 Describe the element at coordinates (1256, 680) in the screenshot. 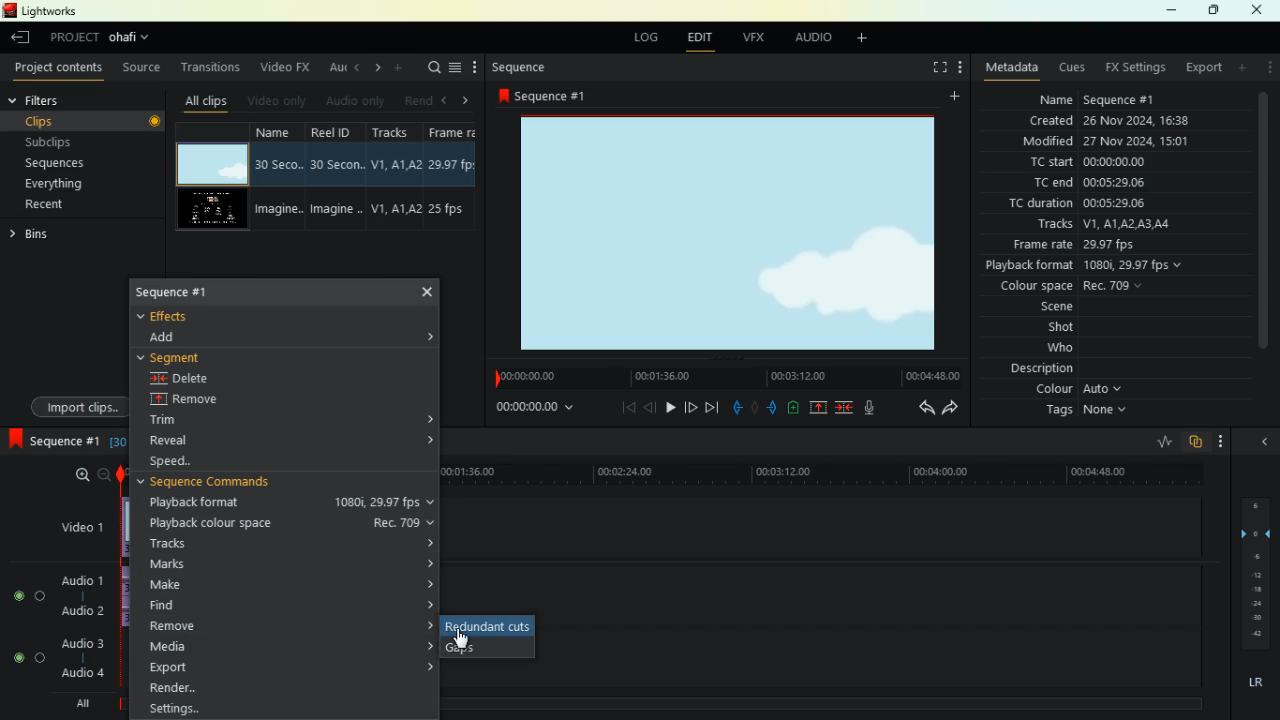

I see `LR` at that location.